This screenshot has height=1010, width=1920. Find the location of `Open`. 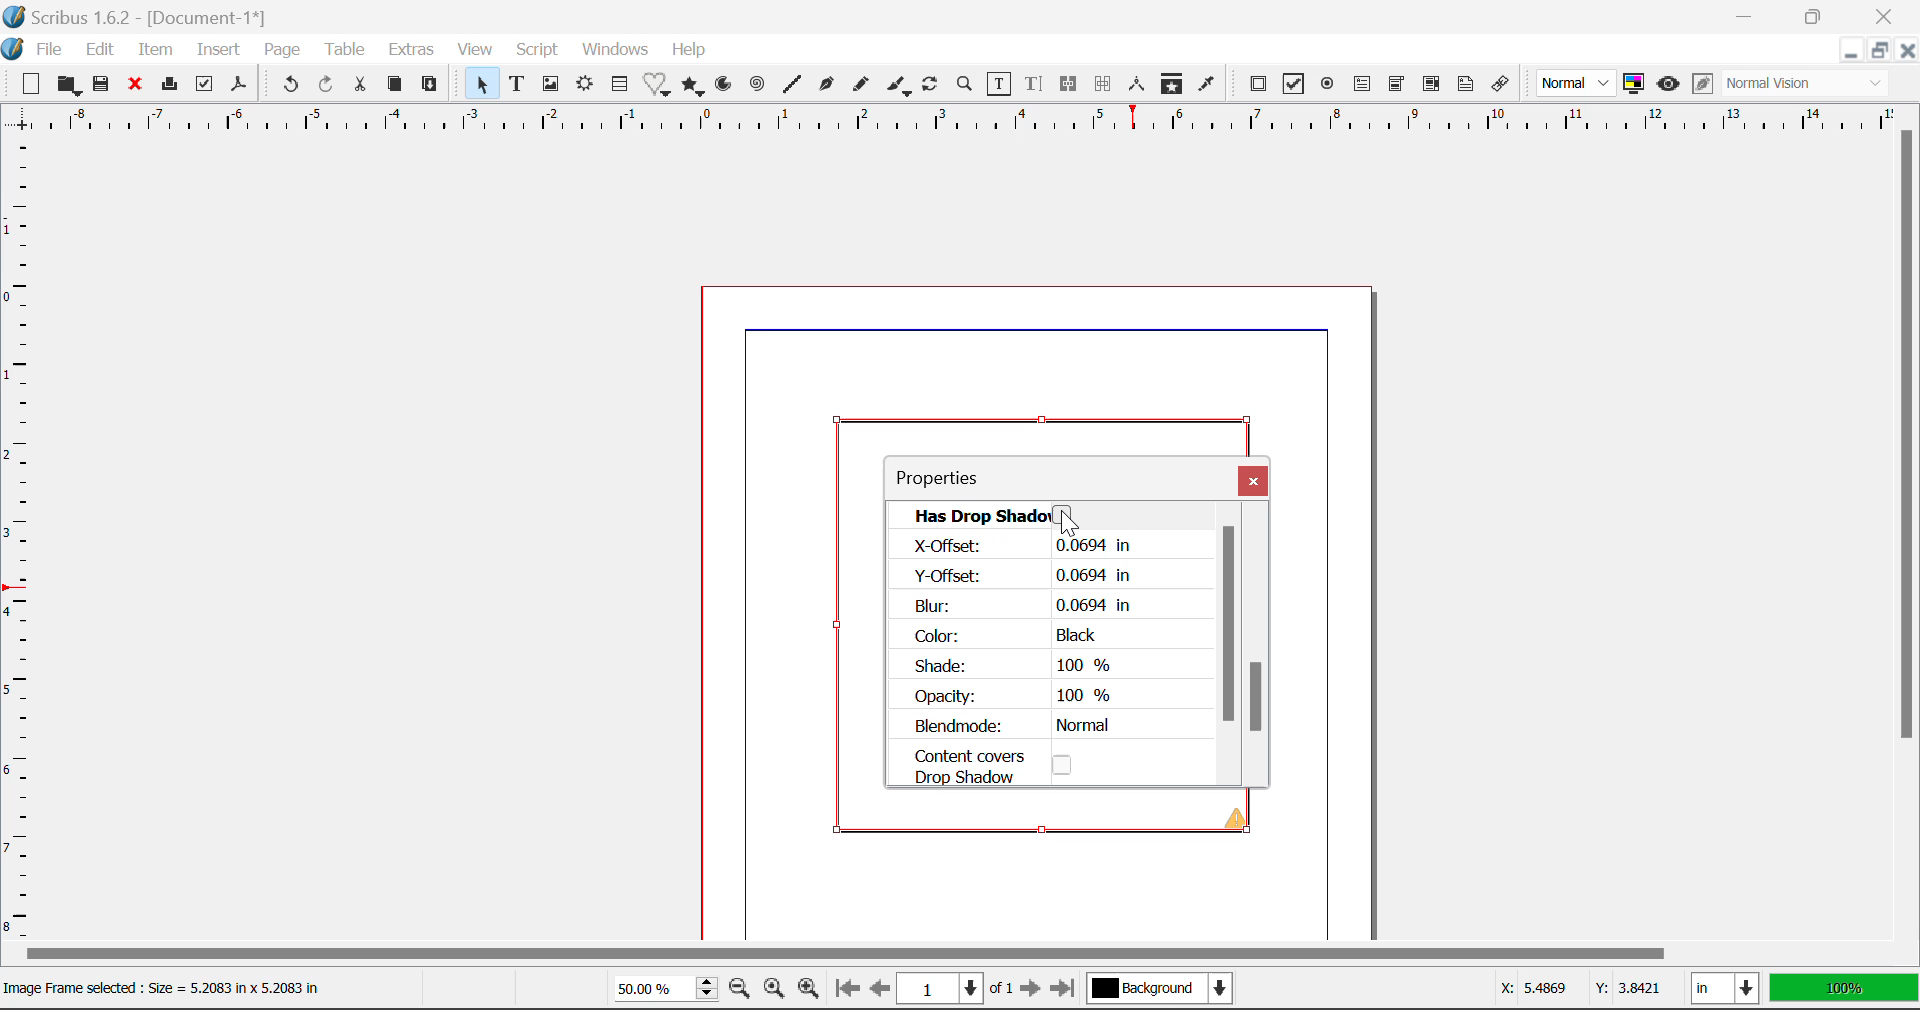

Open is located at coordinates (67, 85).